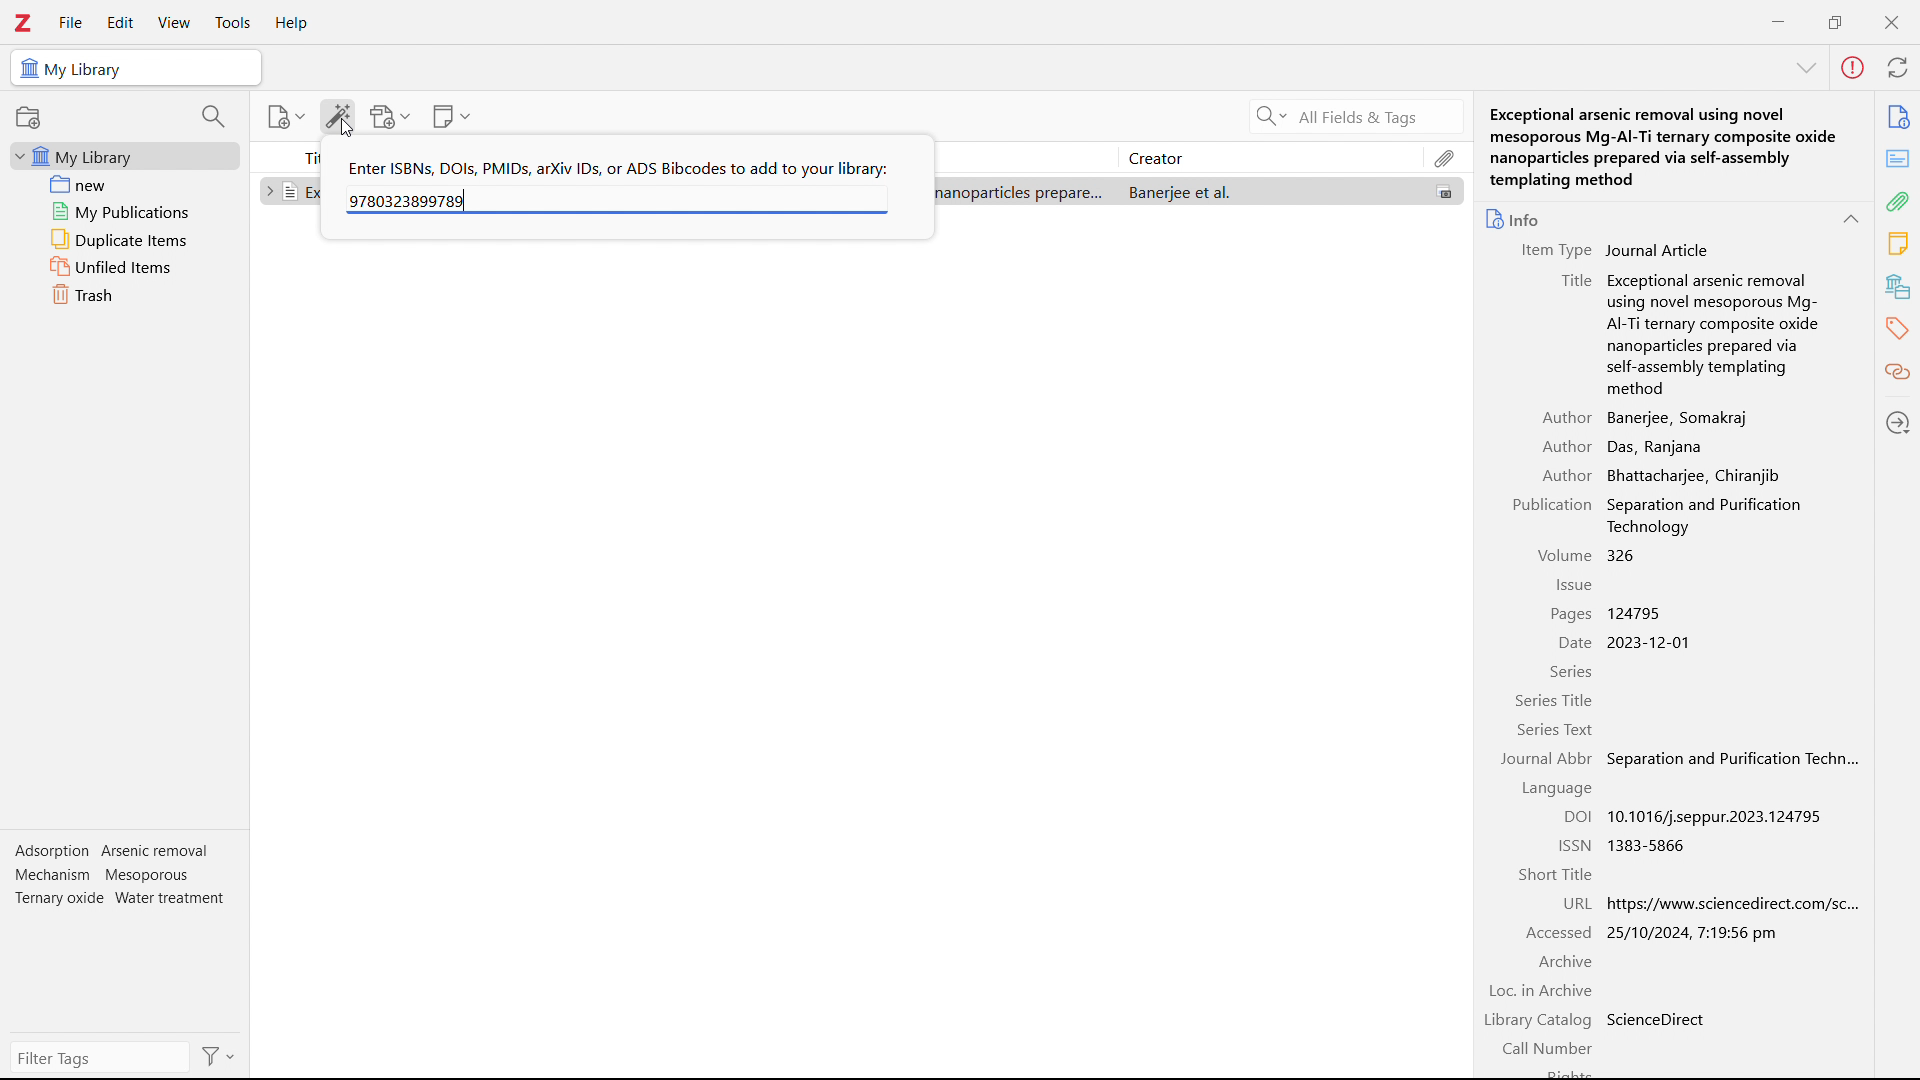  I want to click on date, so click(1571, 643).